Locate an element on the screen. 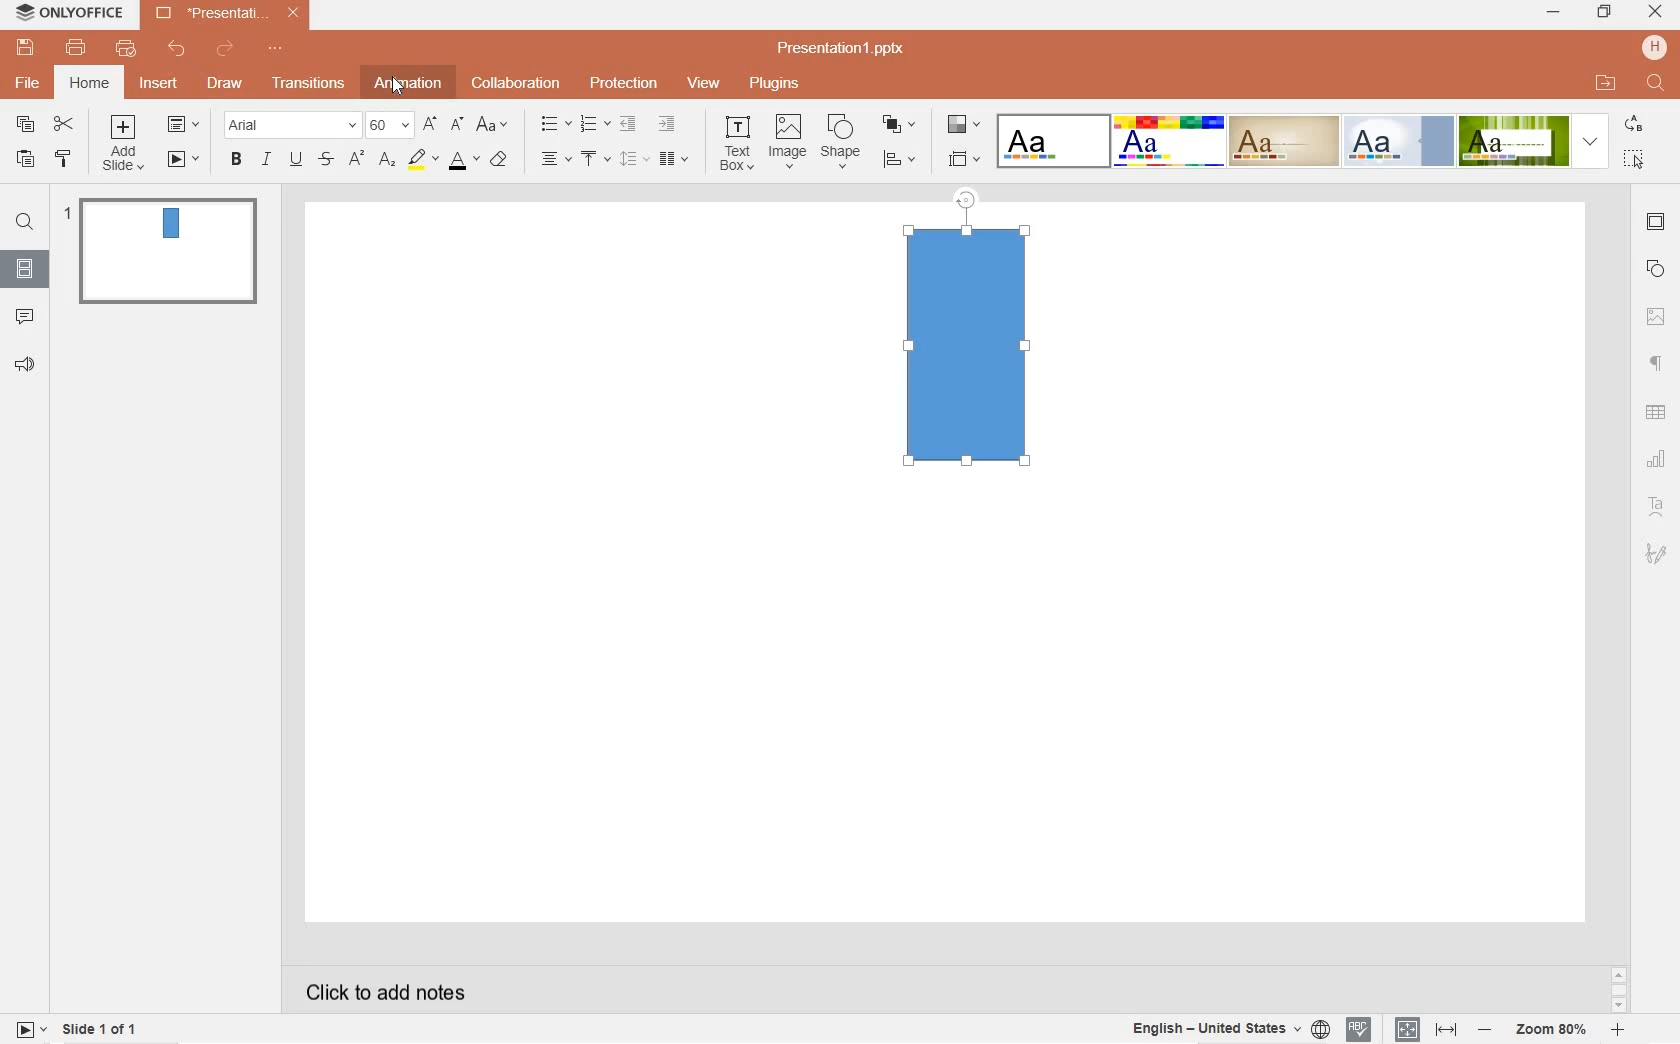  start slide show is located at coordinates (31, 1028).